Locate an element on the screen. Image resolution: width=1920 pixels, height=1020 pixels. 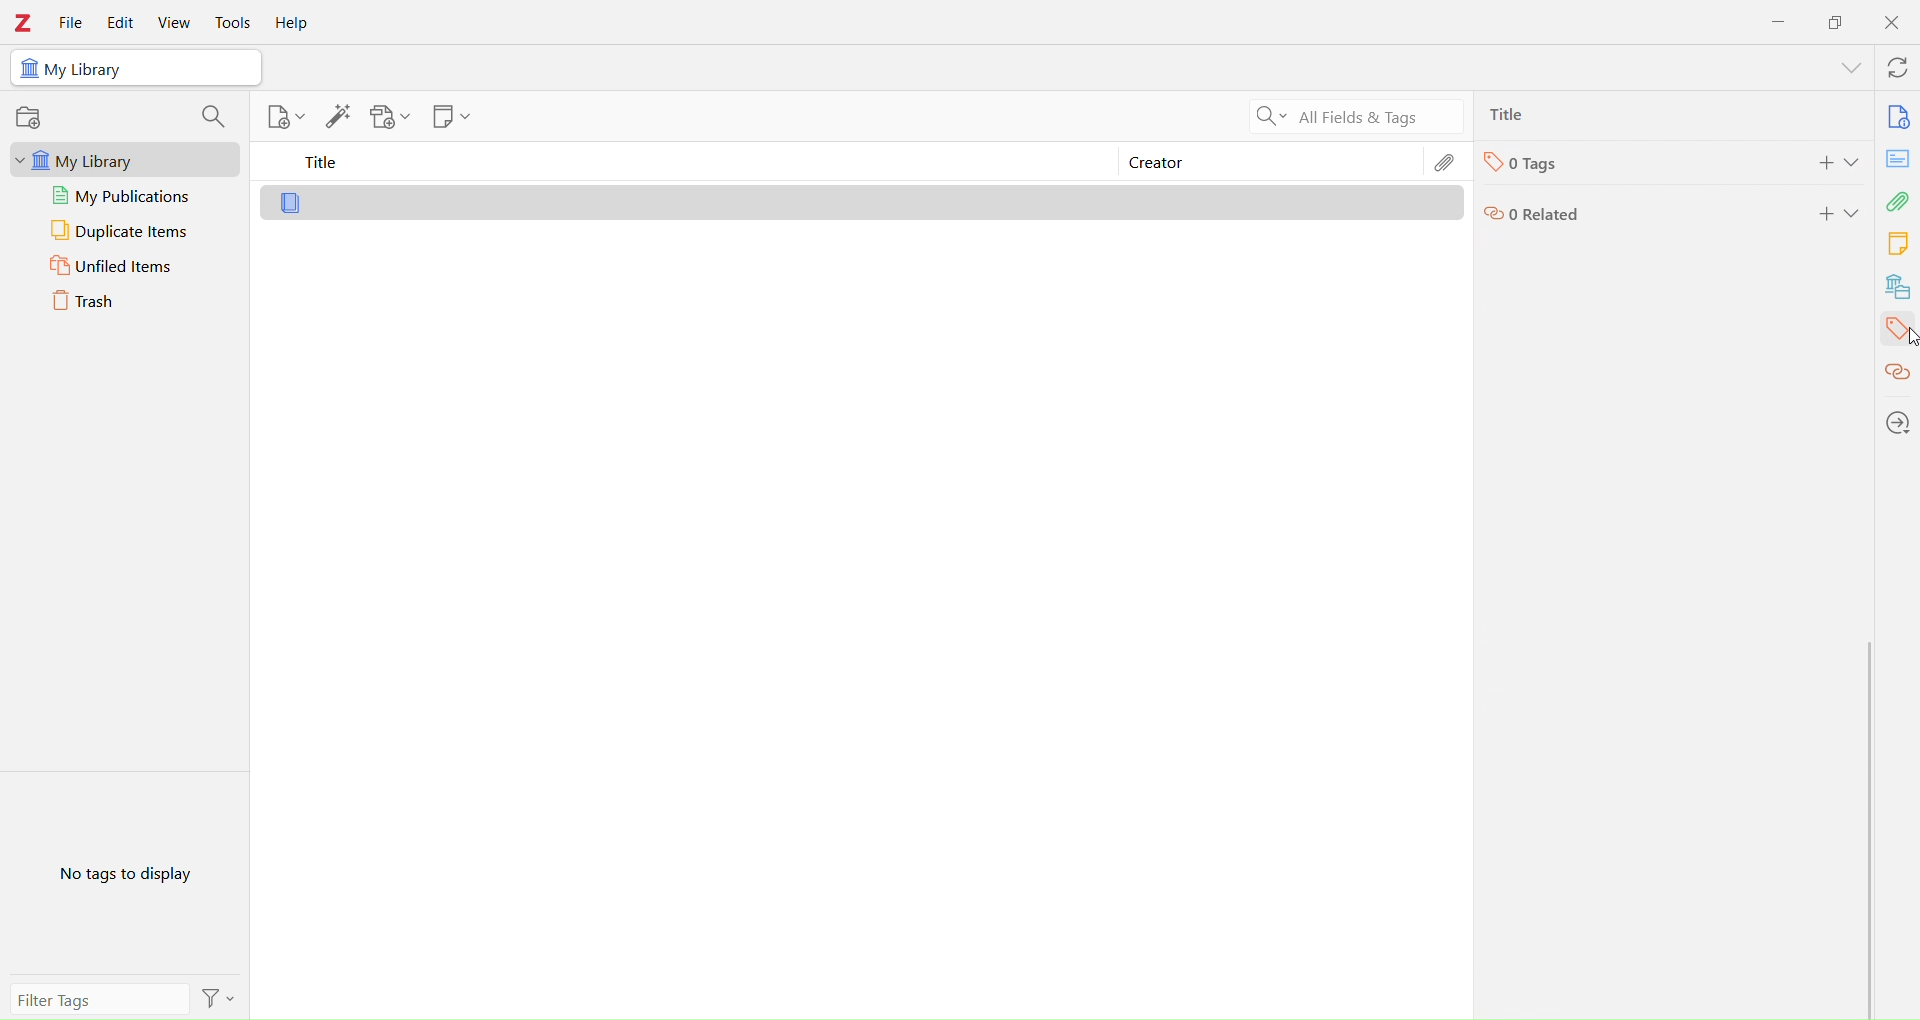
Library is located at coordinates (566, 201).